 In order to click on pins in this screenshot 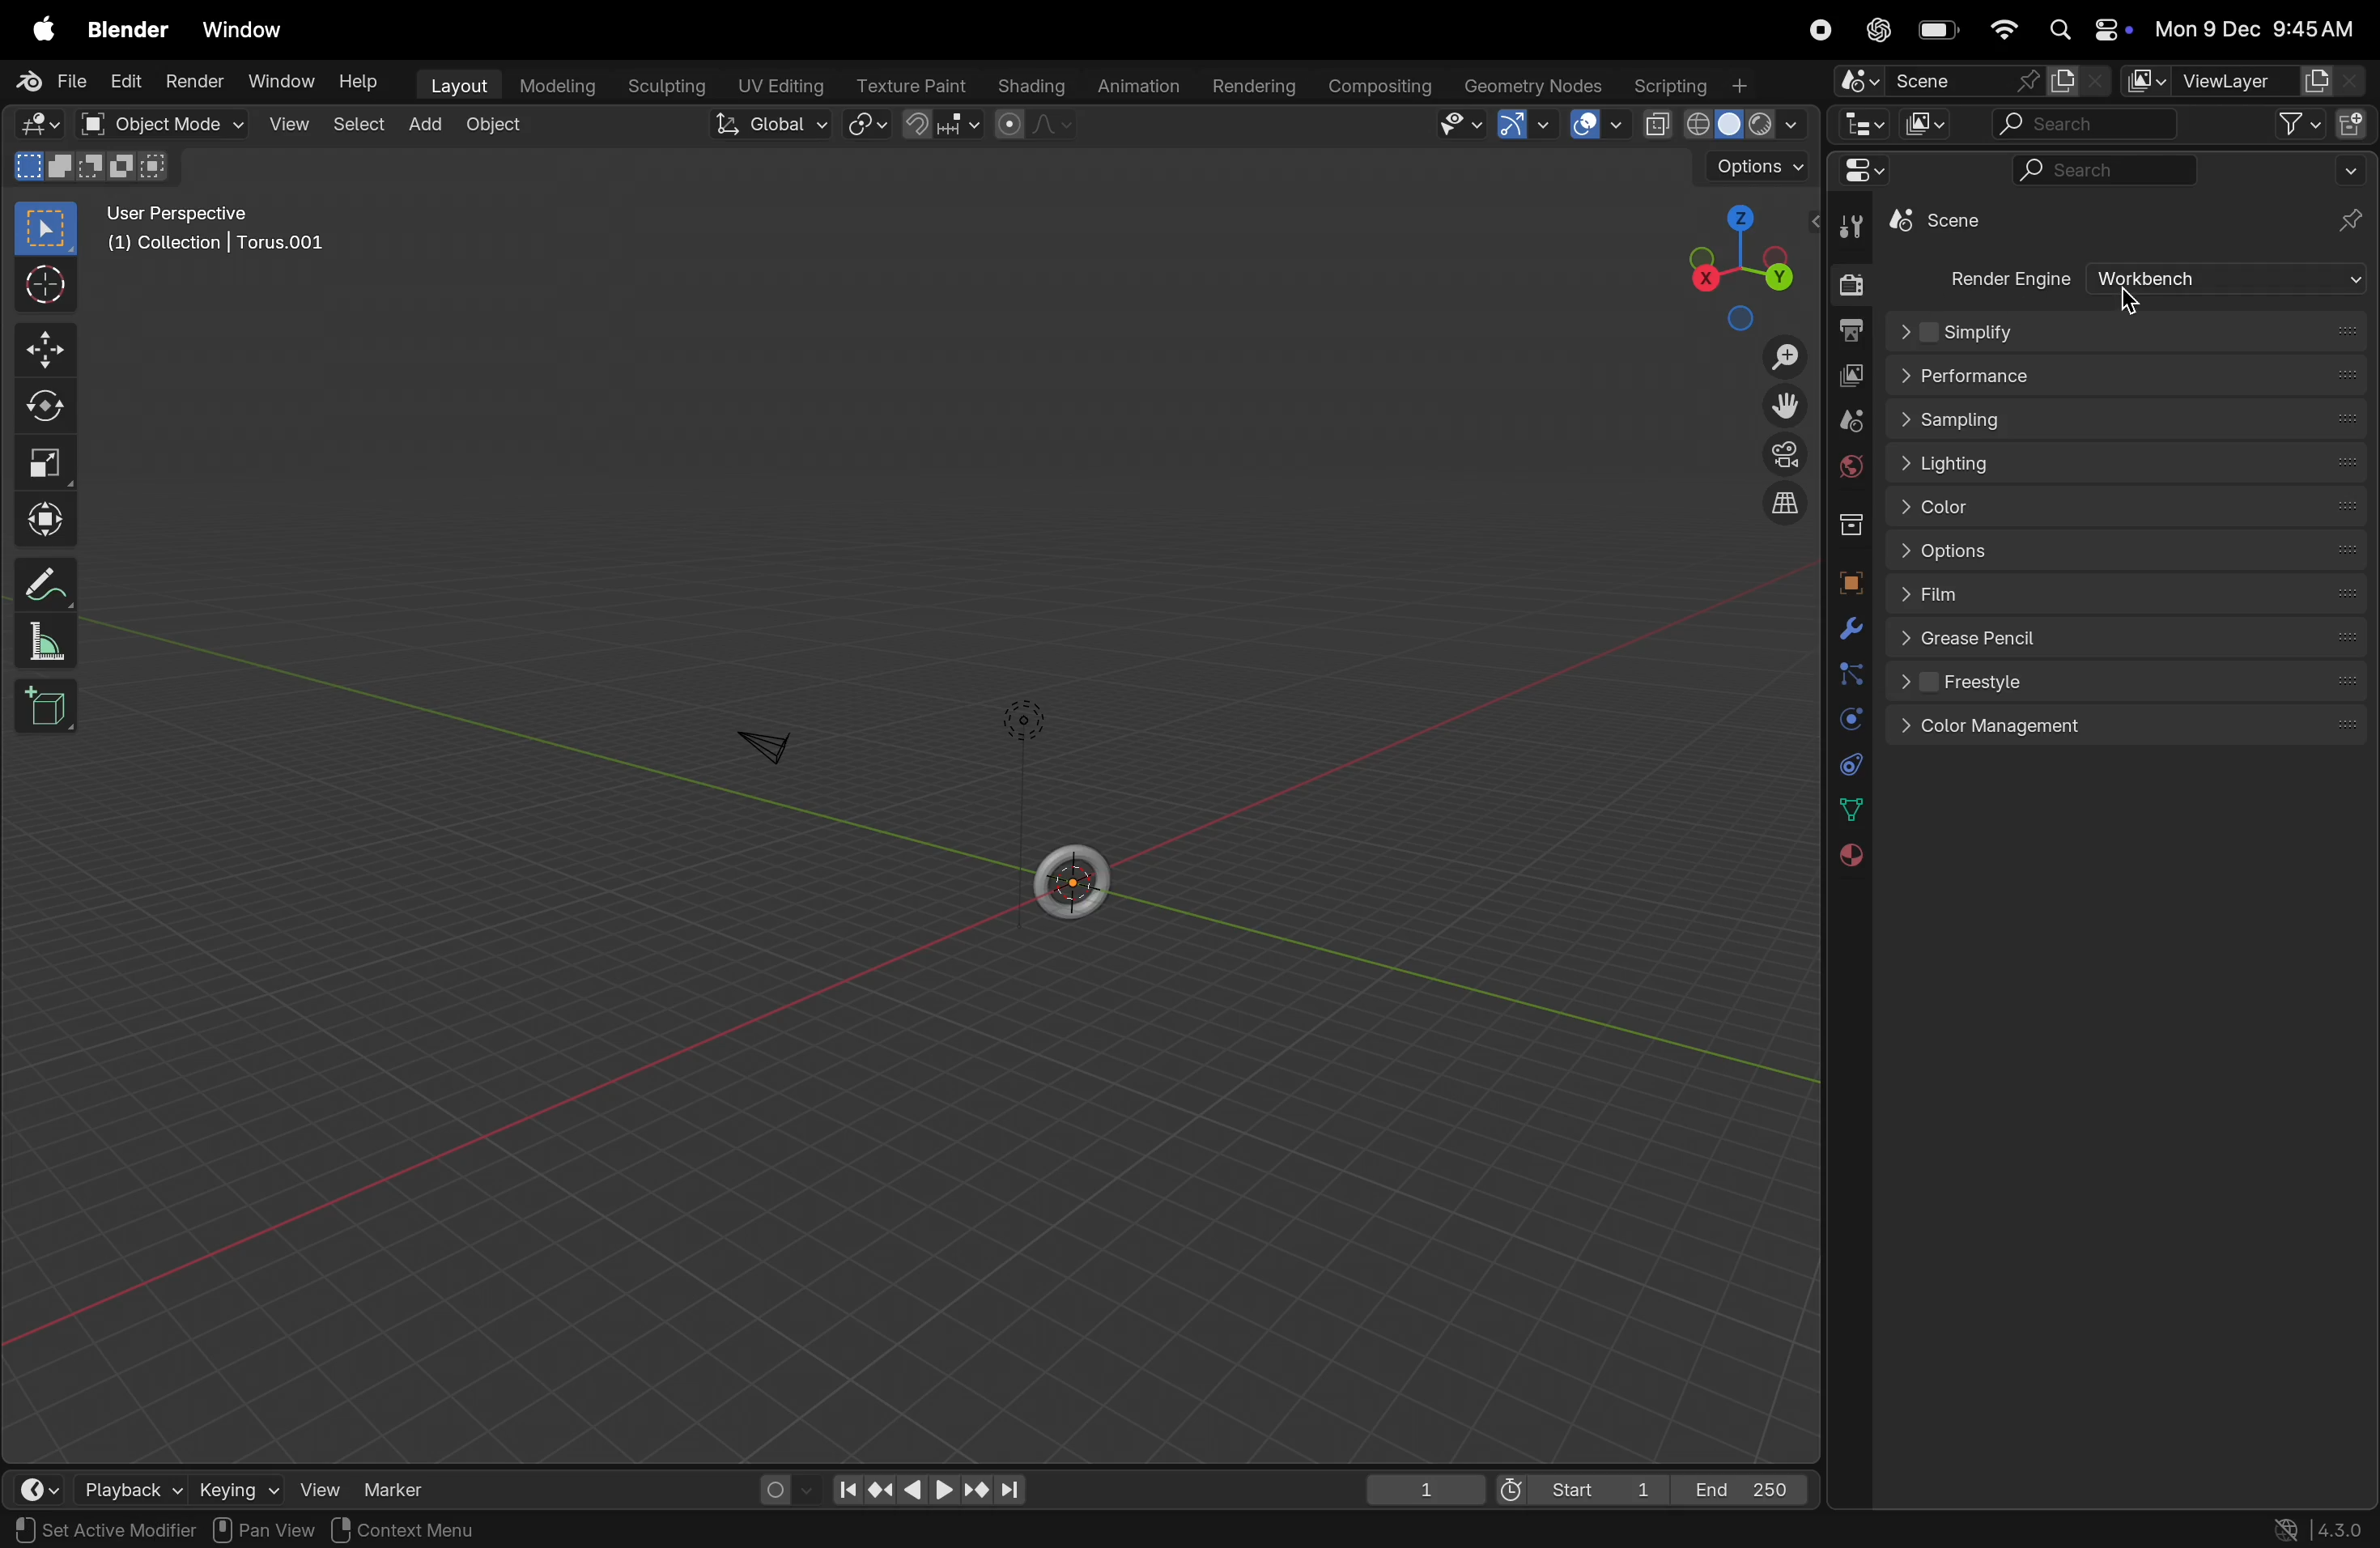, I will do `click(2353, 221)`.